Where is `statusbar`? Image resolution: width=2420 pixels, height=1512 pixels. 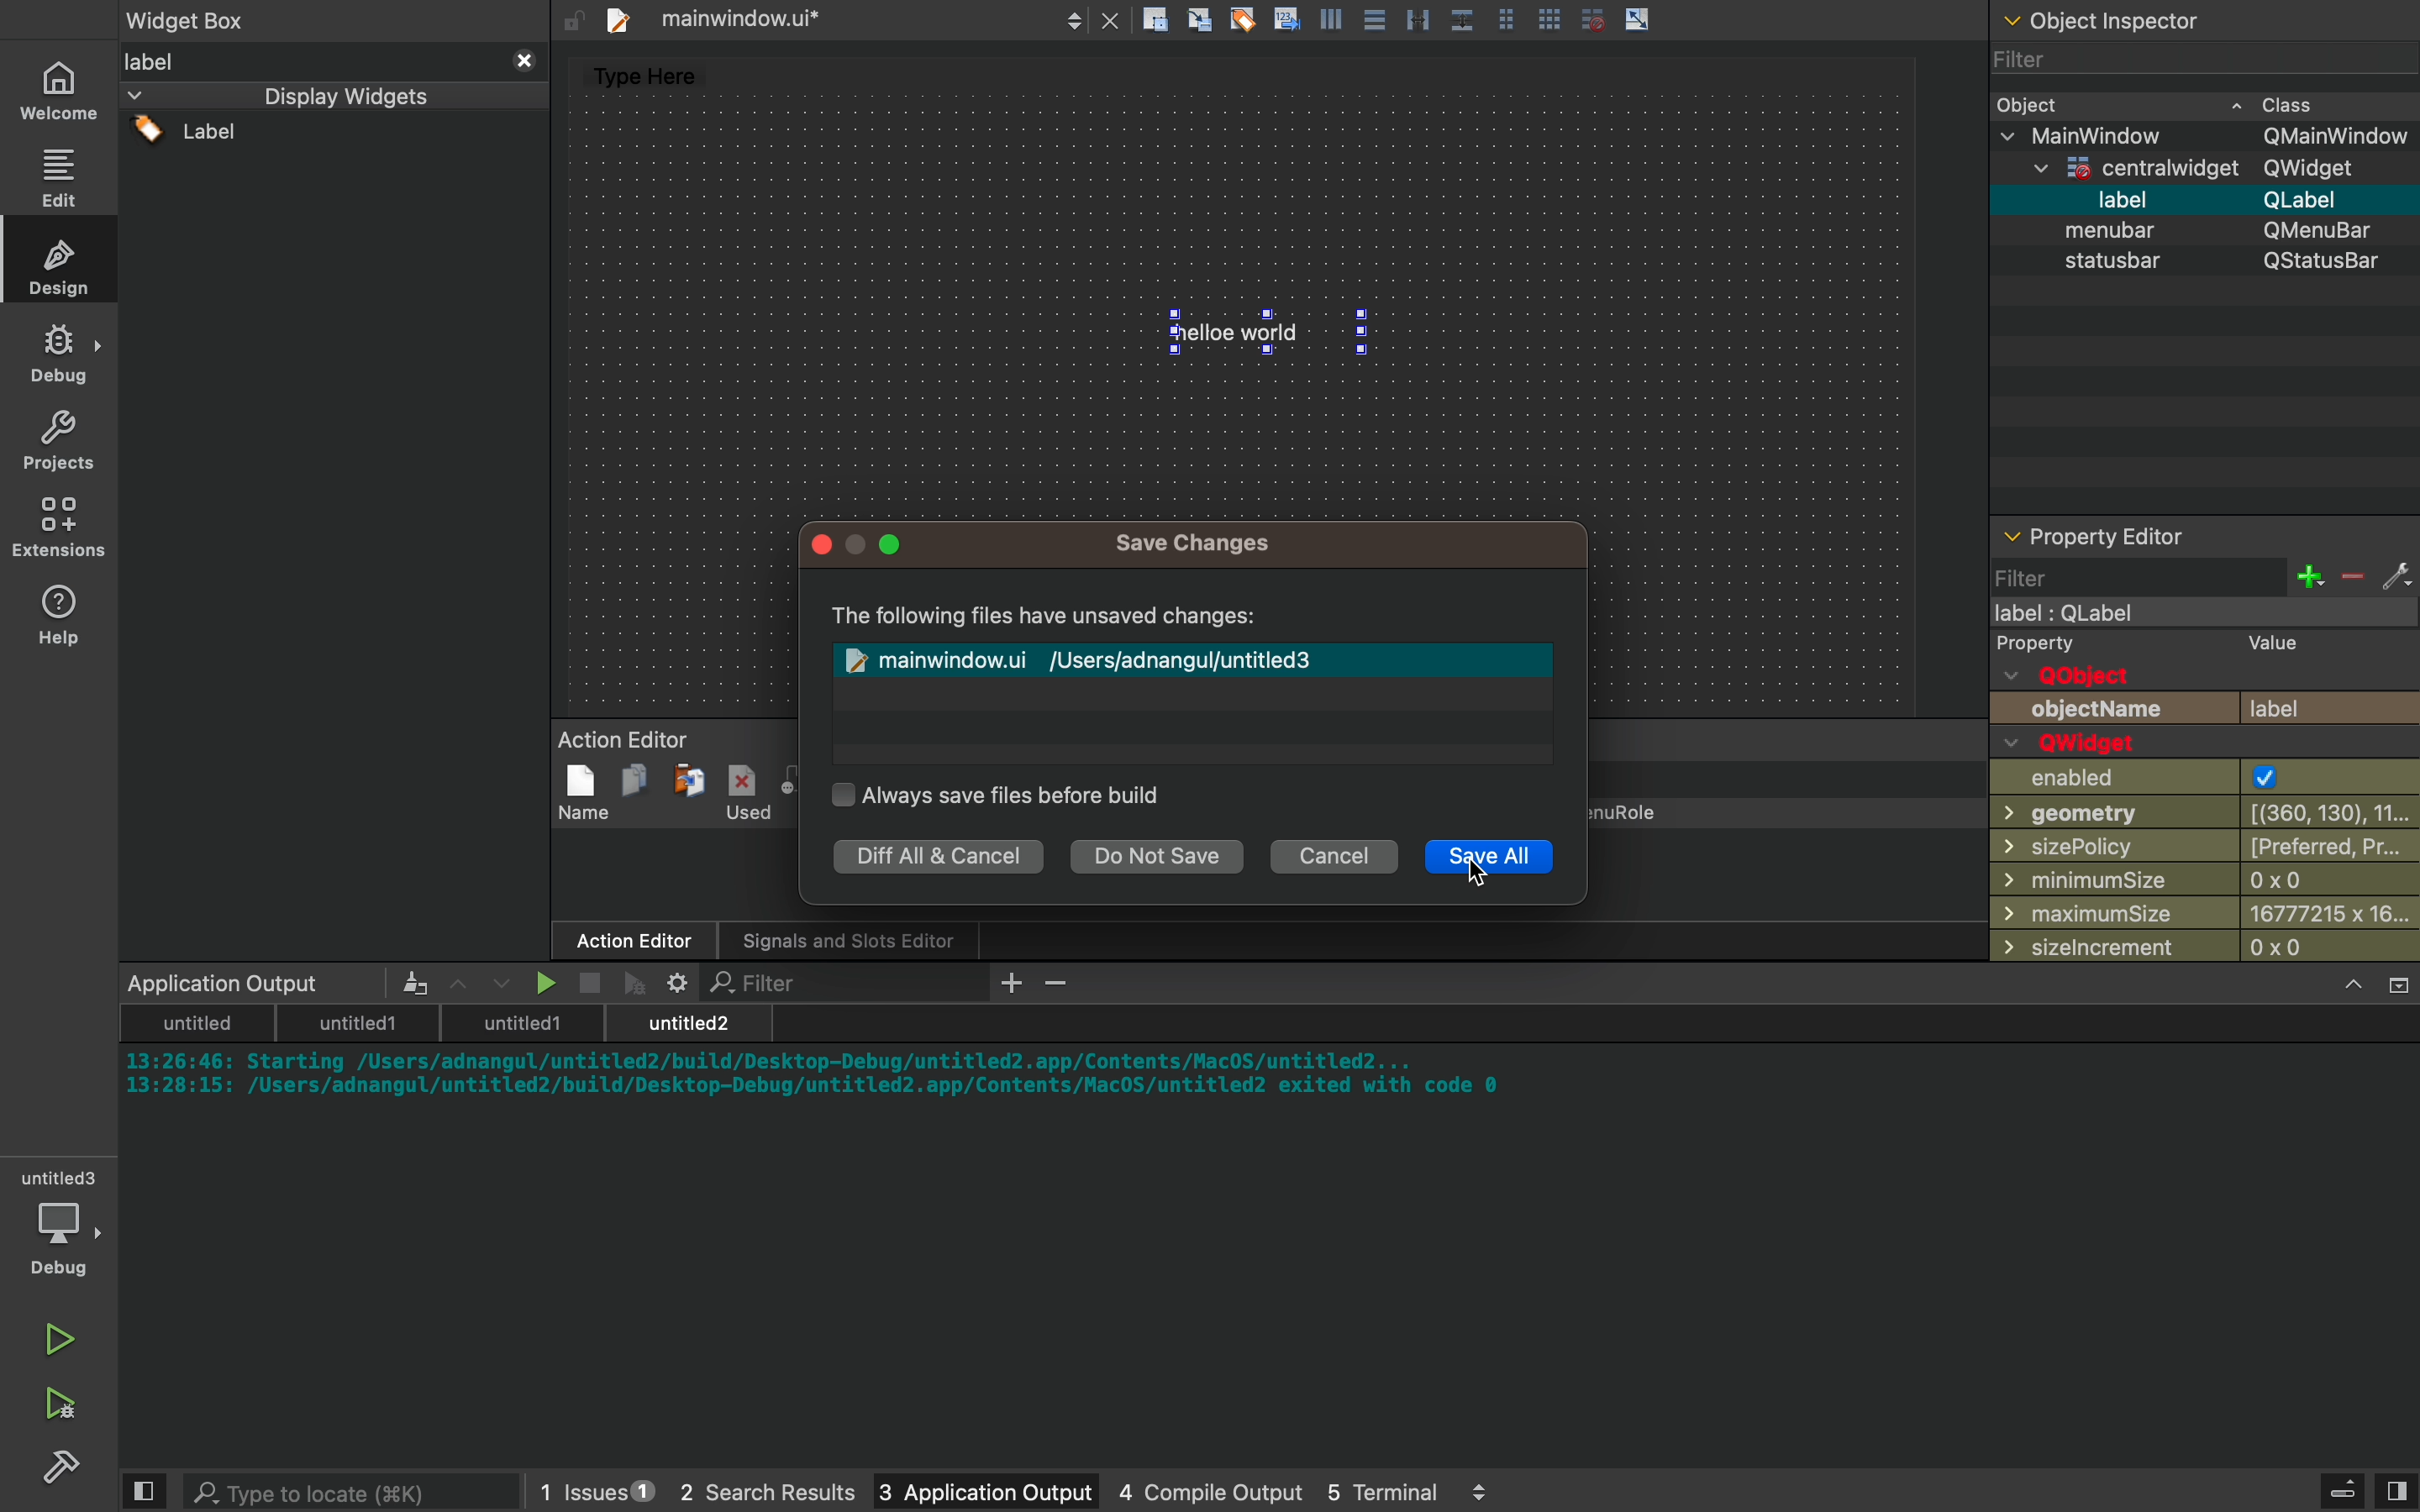 statusbar is located at coordinates (2201, 267).